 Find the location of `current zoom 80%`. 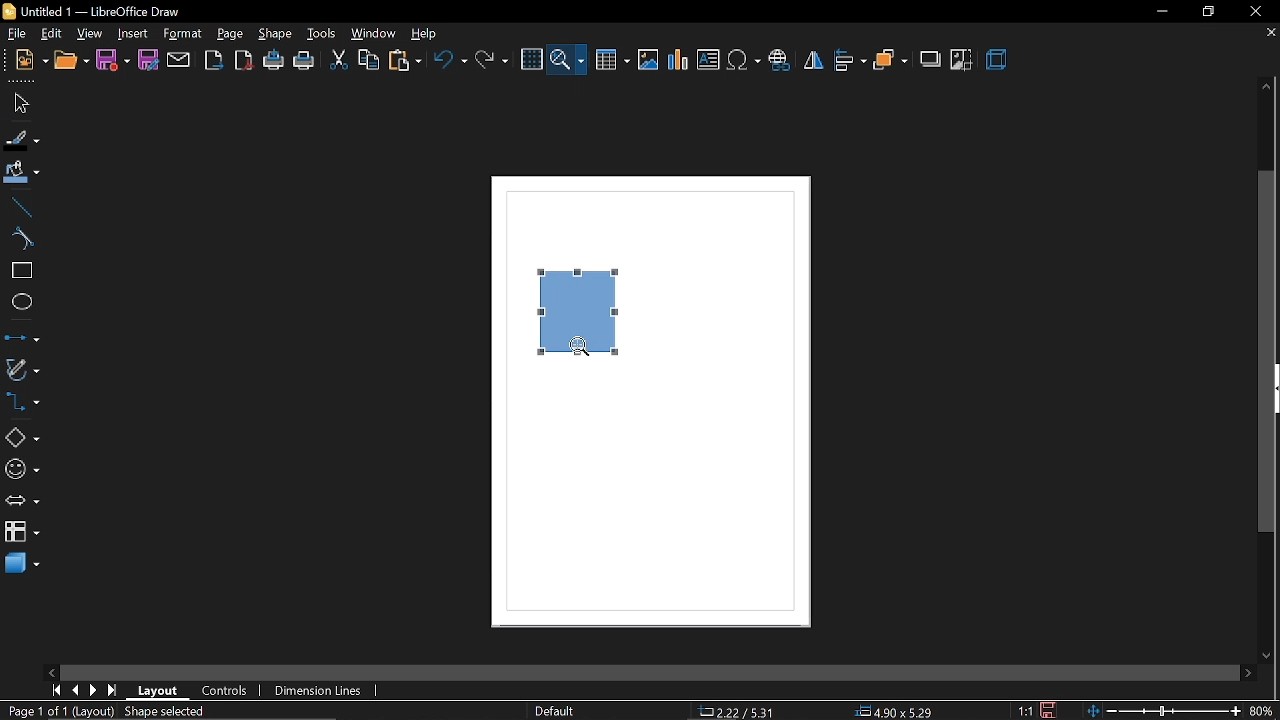

current zoom 80% is located at coordinates (1262, 708).